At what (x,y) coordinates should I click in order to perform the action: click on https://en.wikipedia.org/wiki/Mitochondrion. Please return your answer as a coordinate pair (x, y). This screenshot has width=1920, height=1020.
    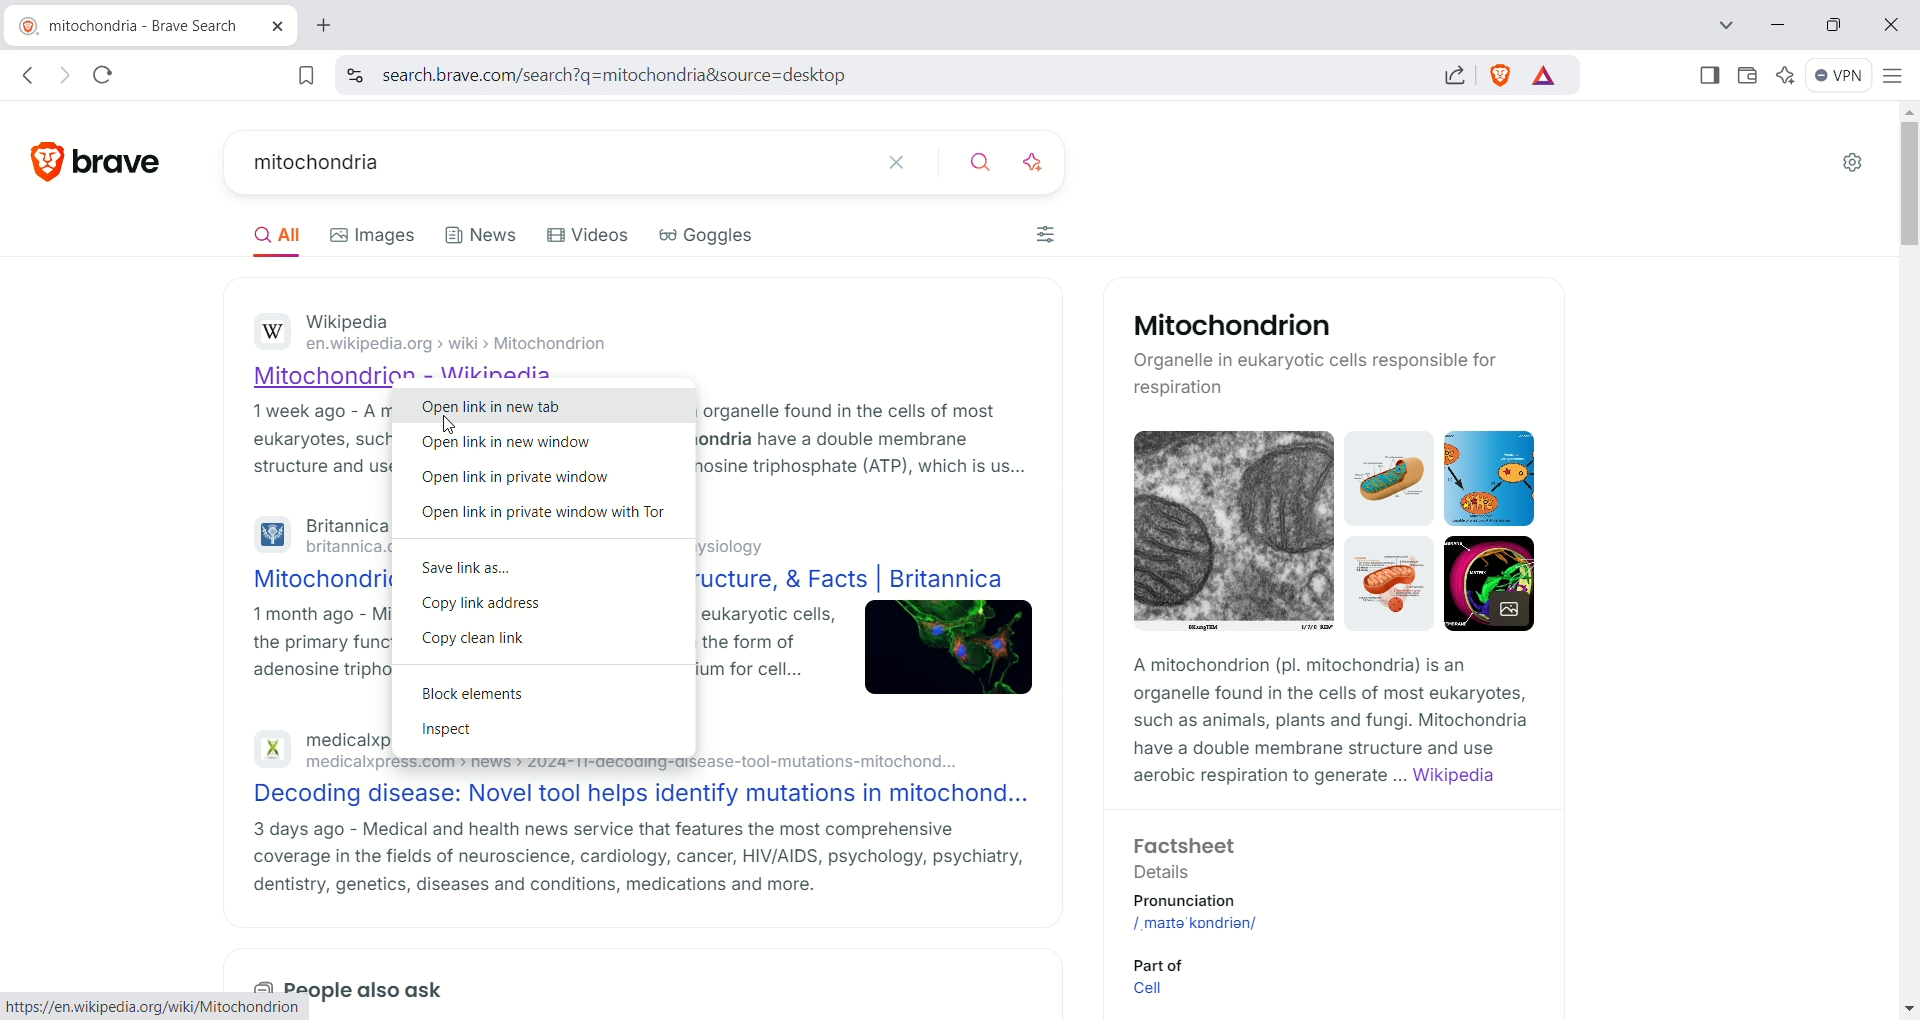
    Looking at the image, I should click on (152, 1006).